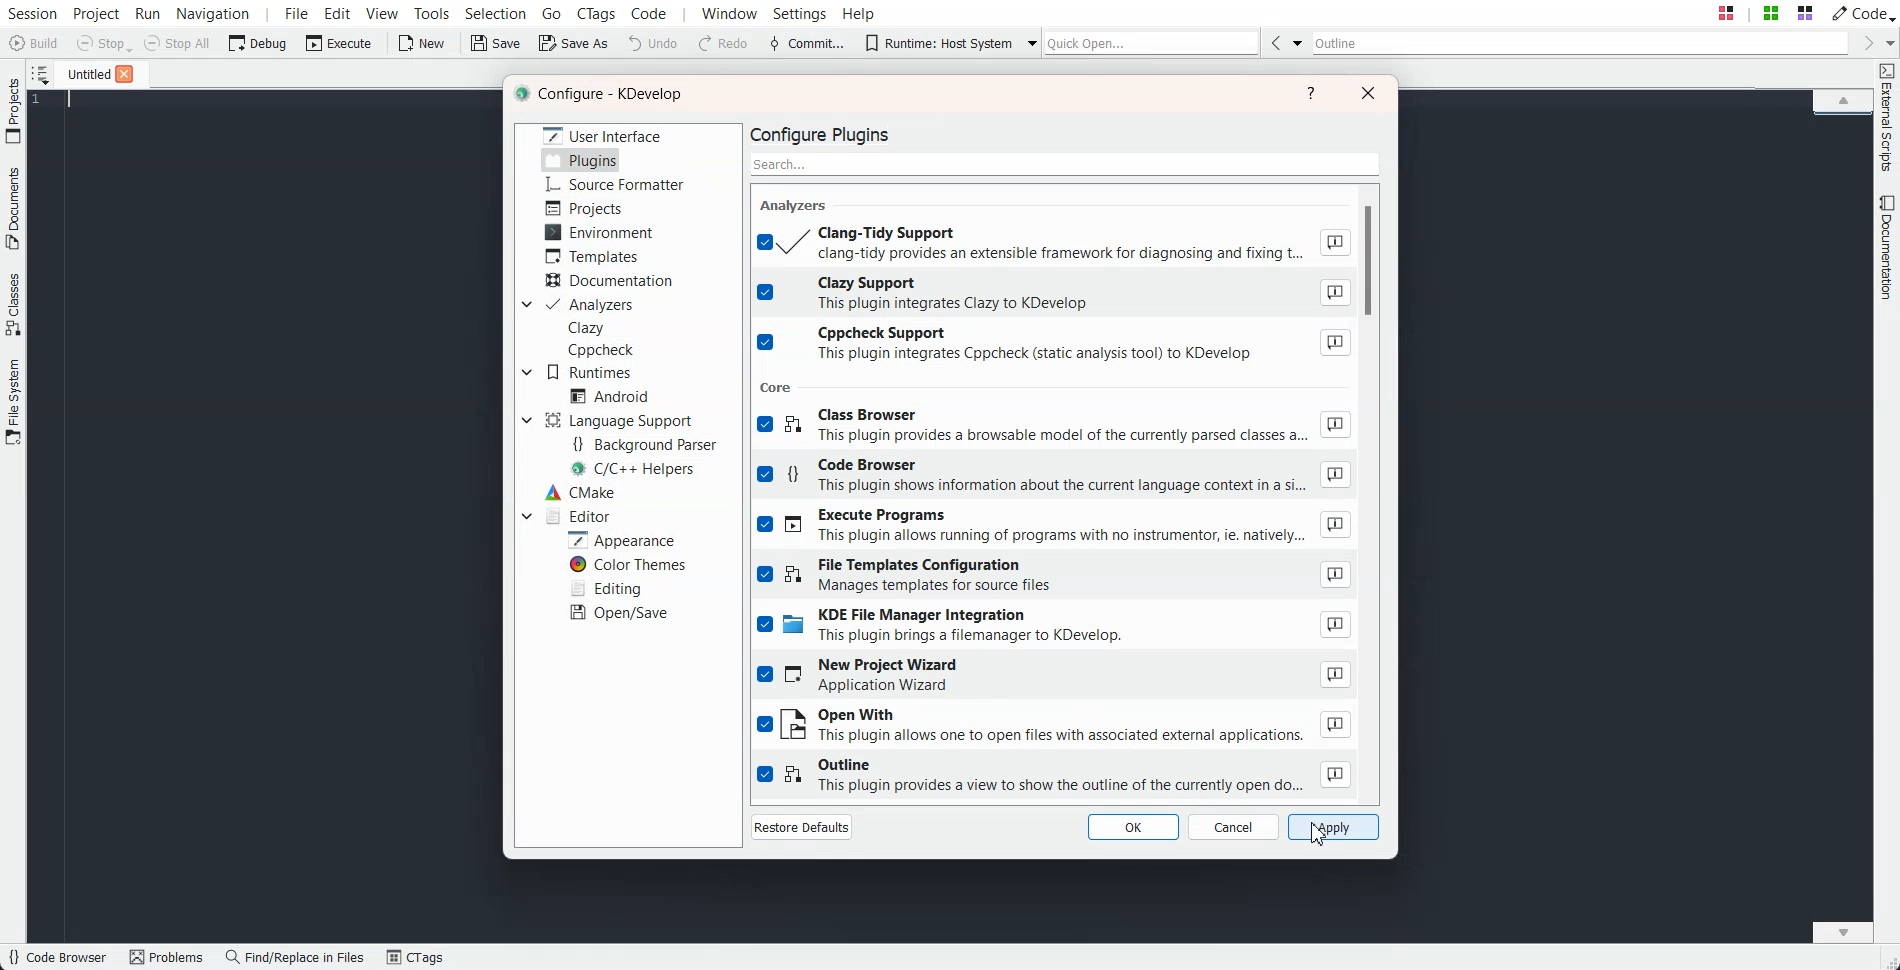 The height and width of the screenshot is (970, 1900). What do you see at coordinates (778, 386) in the screenshot?
I see `Text` at bounding box center [778, 386].